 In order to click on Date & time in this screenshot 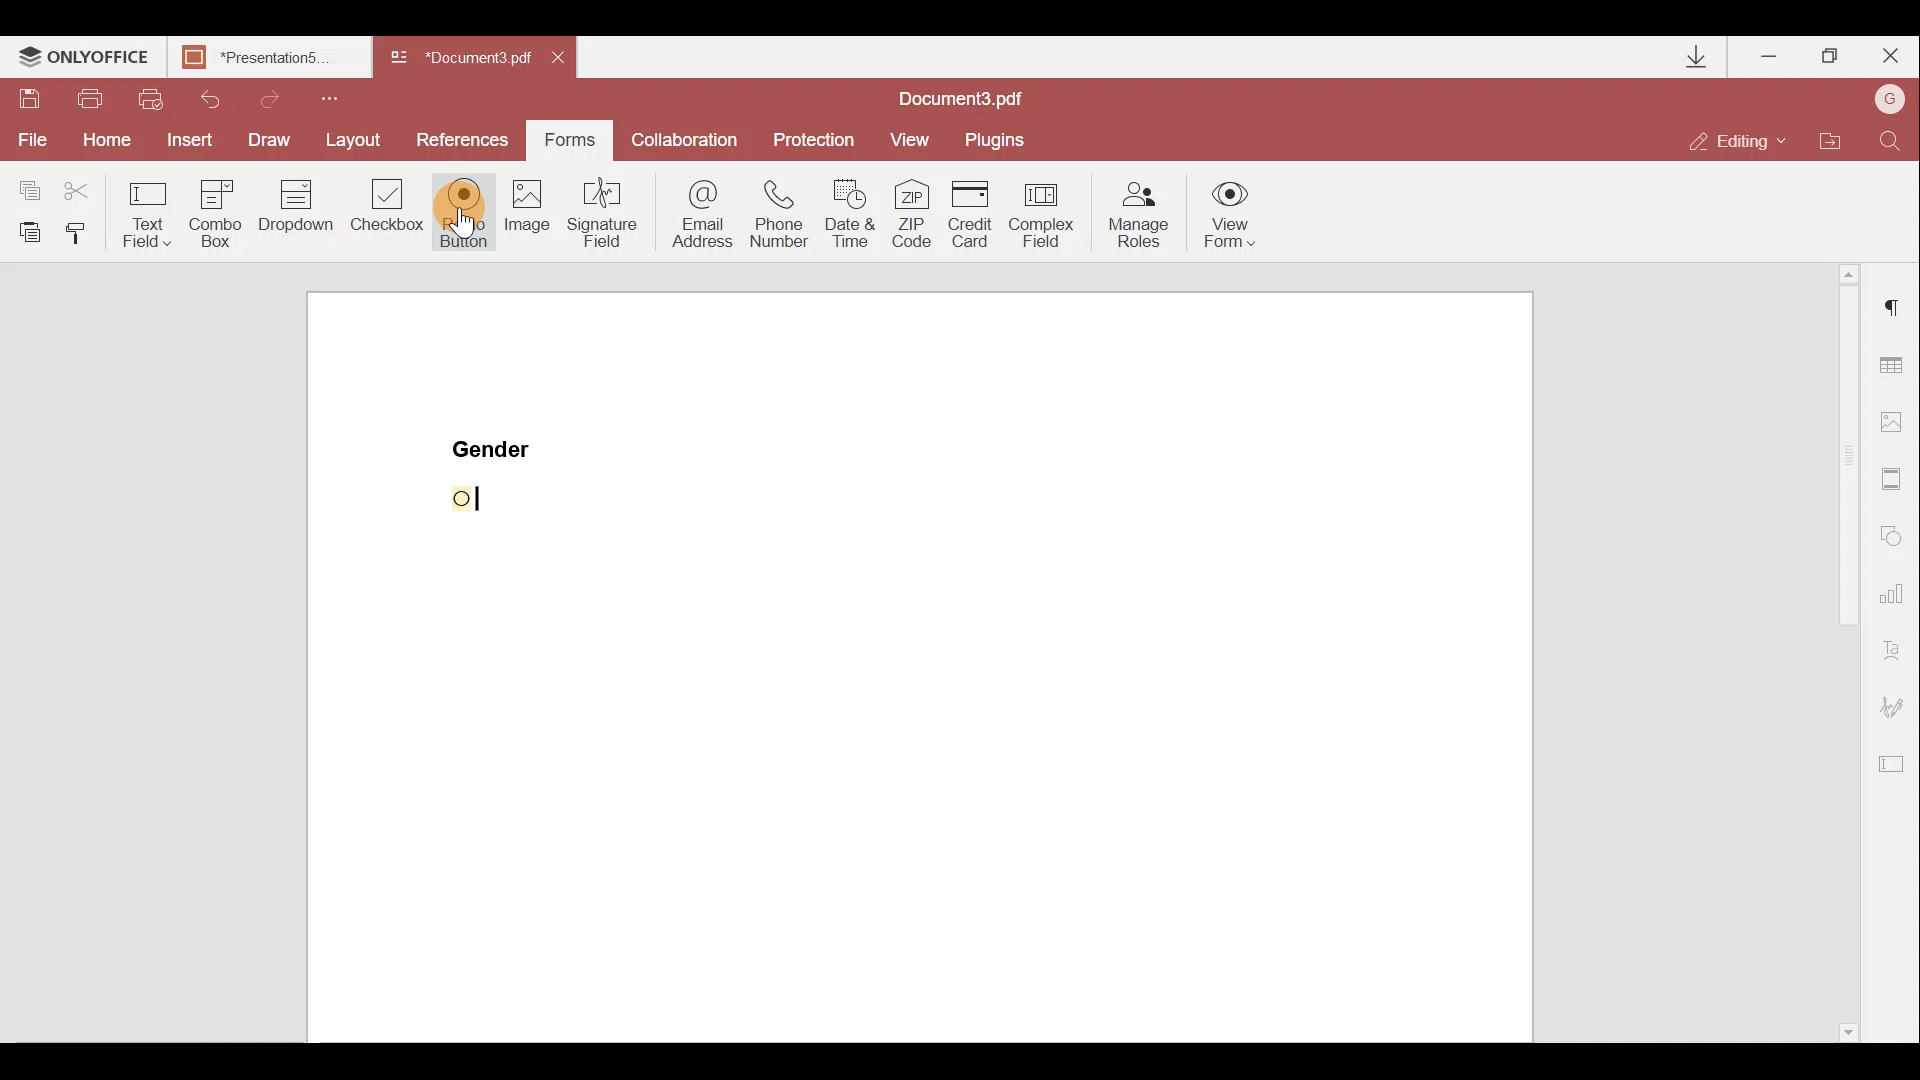, I will do `click(857, 216)`.